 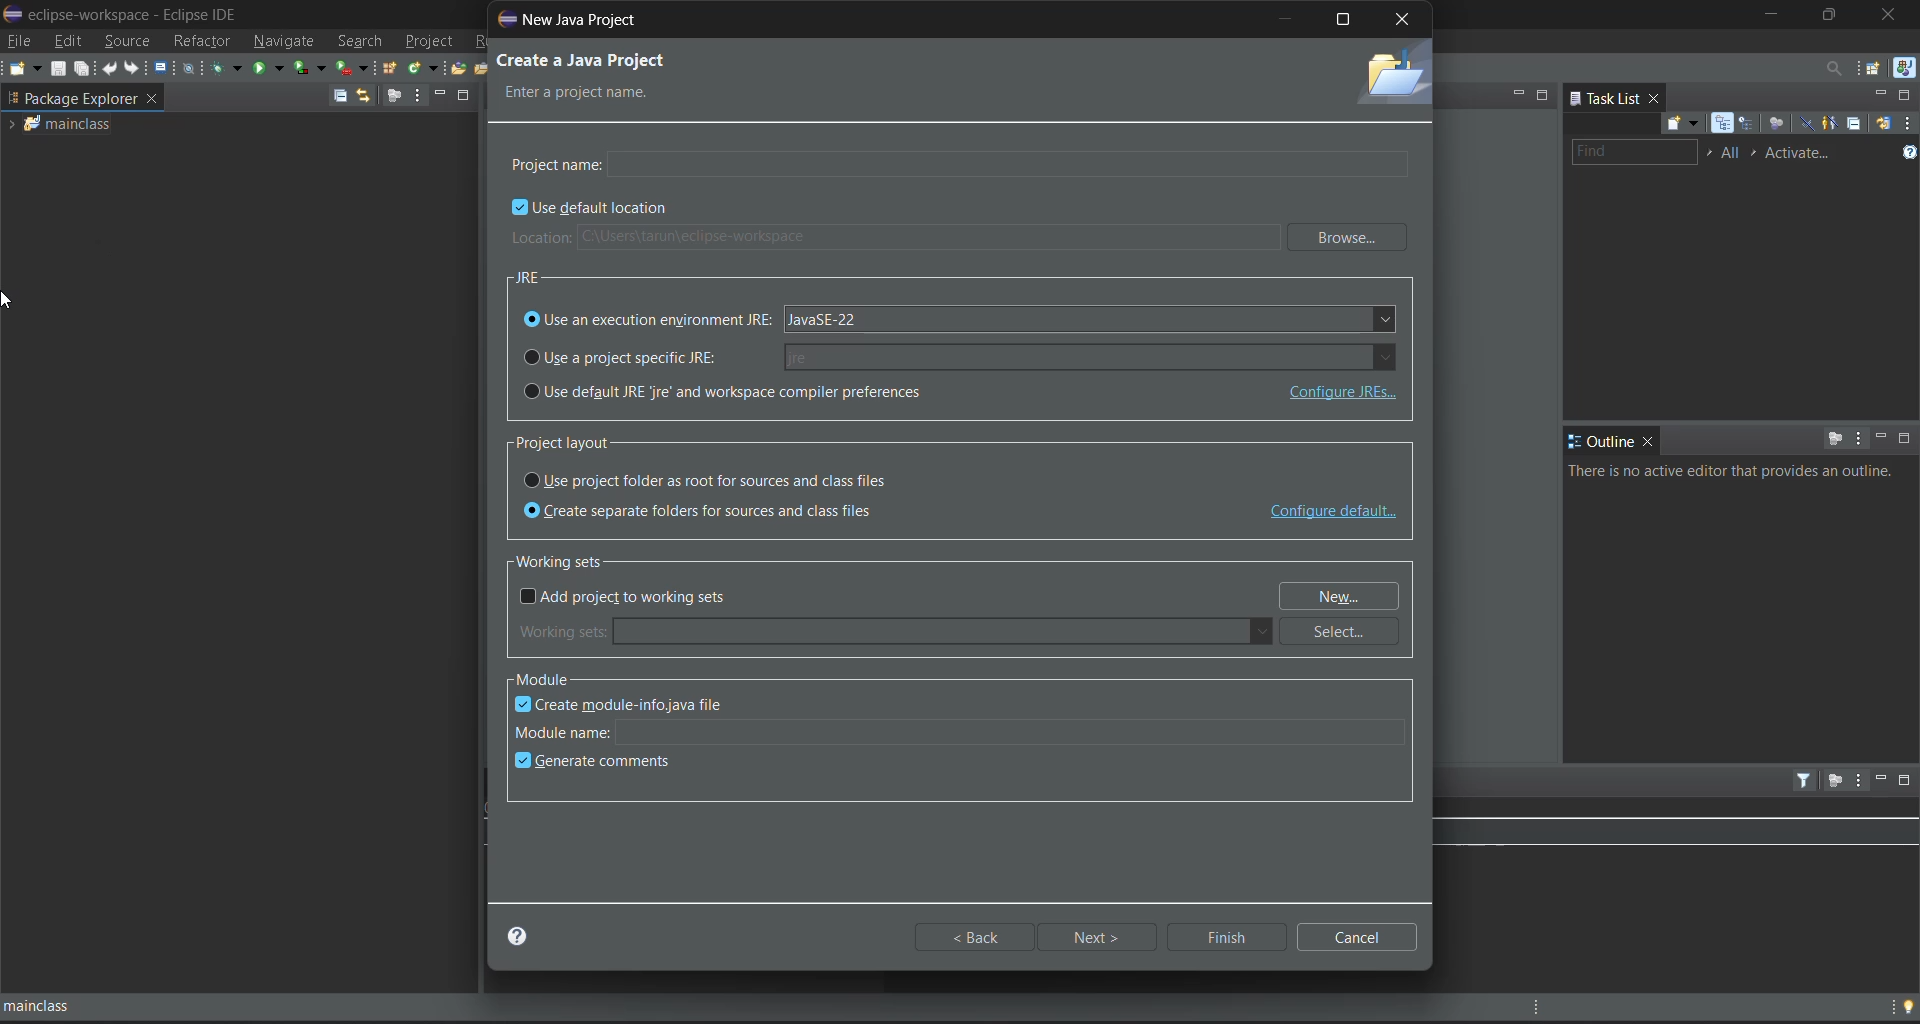 What do you see at coordinates (269, 68) in the screenshot?
I see `run` at bounding box center [269, 68].